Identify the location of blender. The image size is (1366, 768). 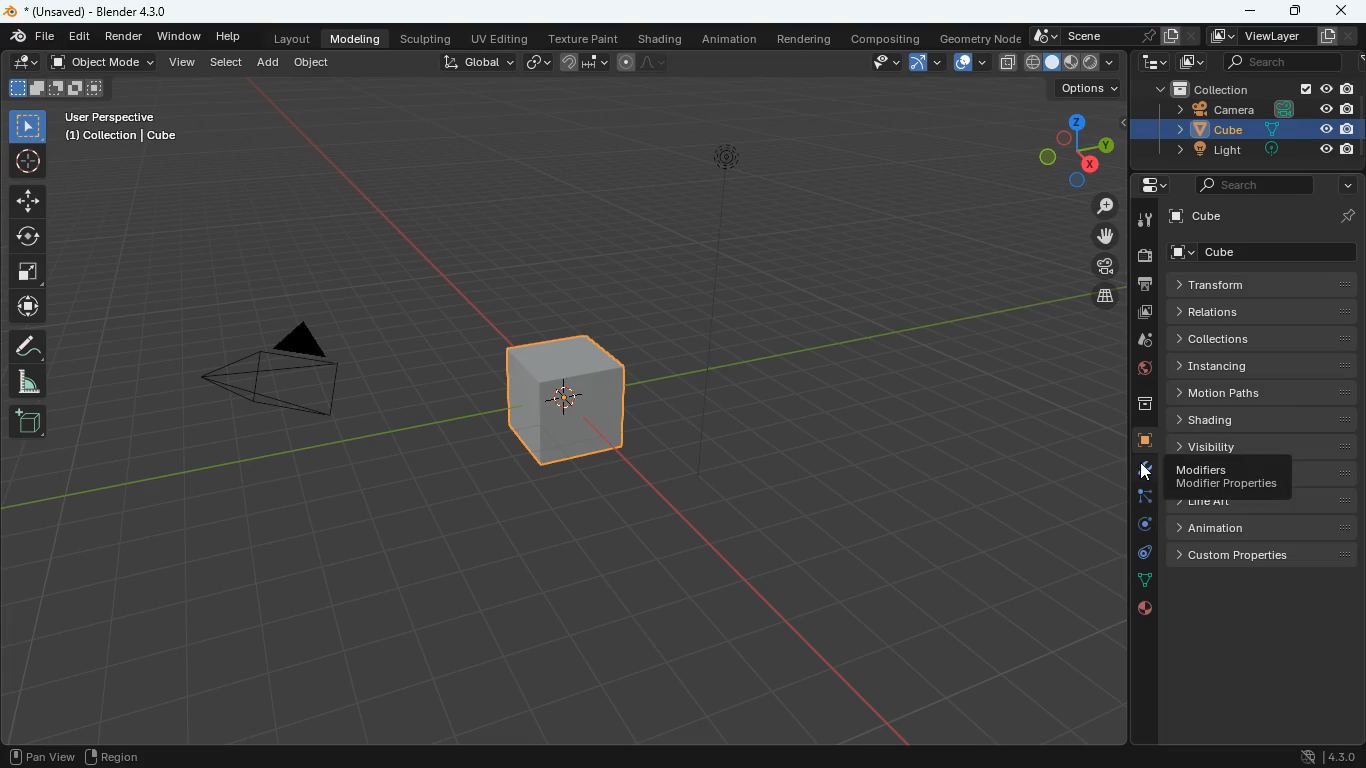
(9, 12).